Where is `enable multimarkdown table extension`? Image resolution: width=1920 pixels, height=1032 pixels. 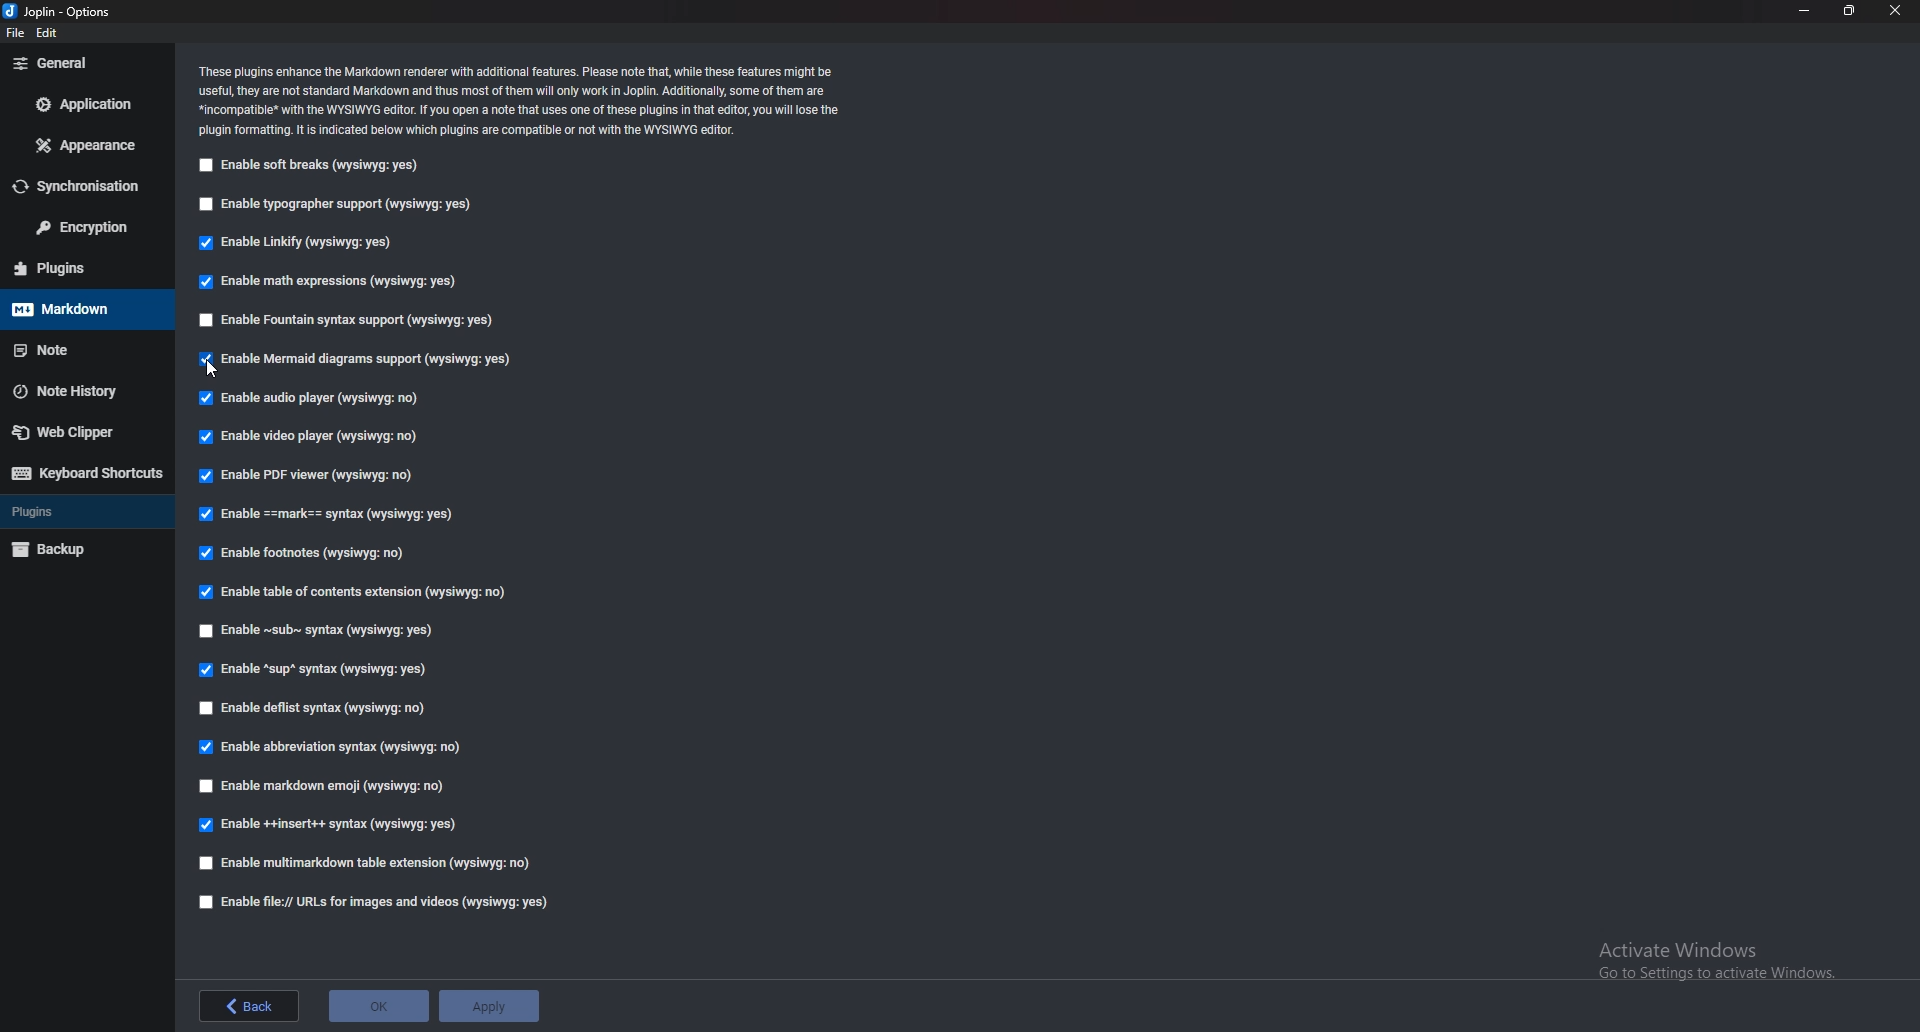 enable multimarkdown table extension is located at coordinates (369, 864).